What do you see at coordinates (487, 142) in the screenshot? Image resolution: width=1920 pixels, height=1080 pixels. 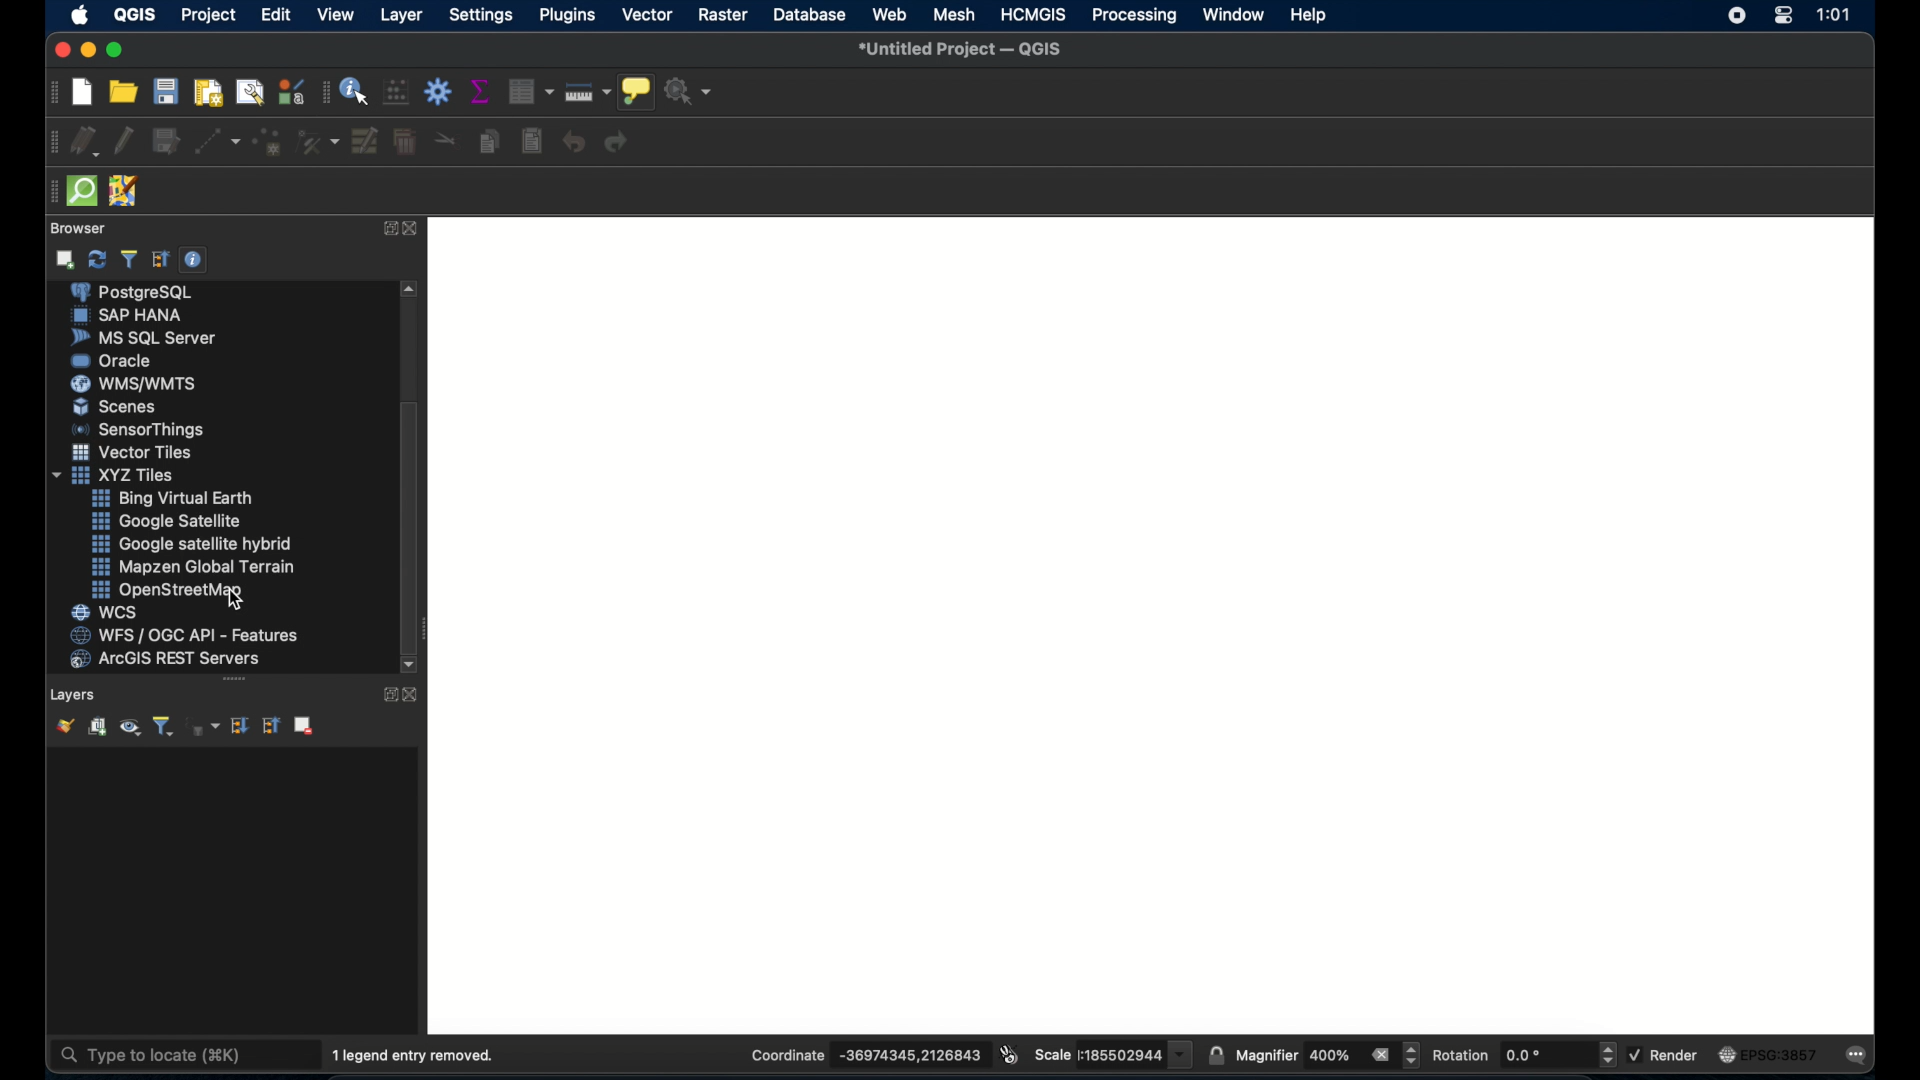 I see `copy features` at bounding box center [487, 142].